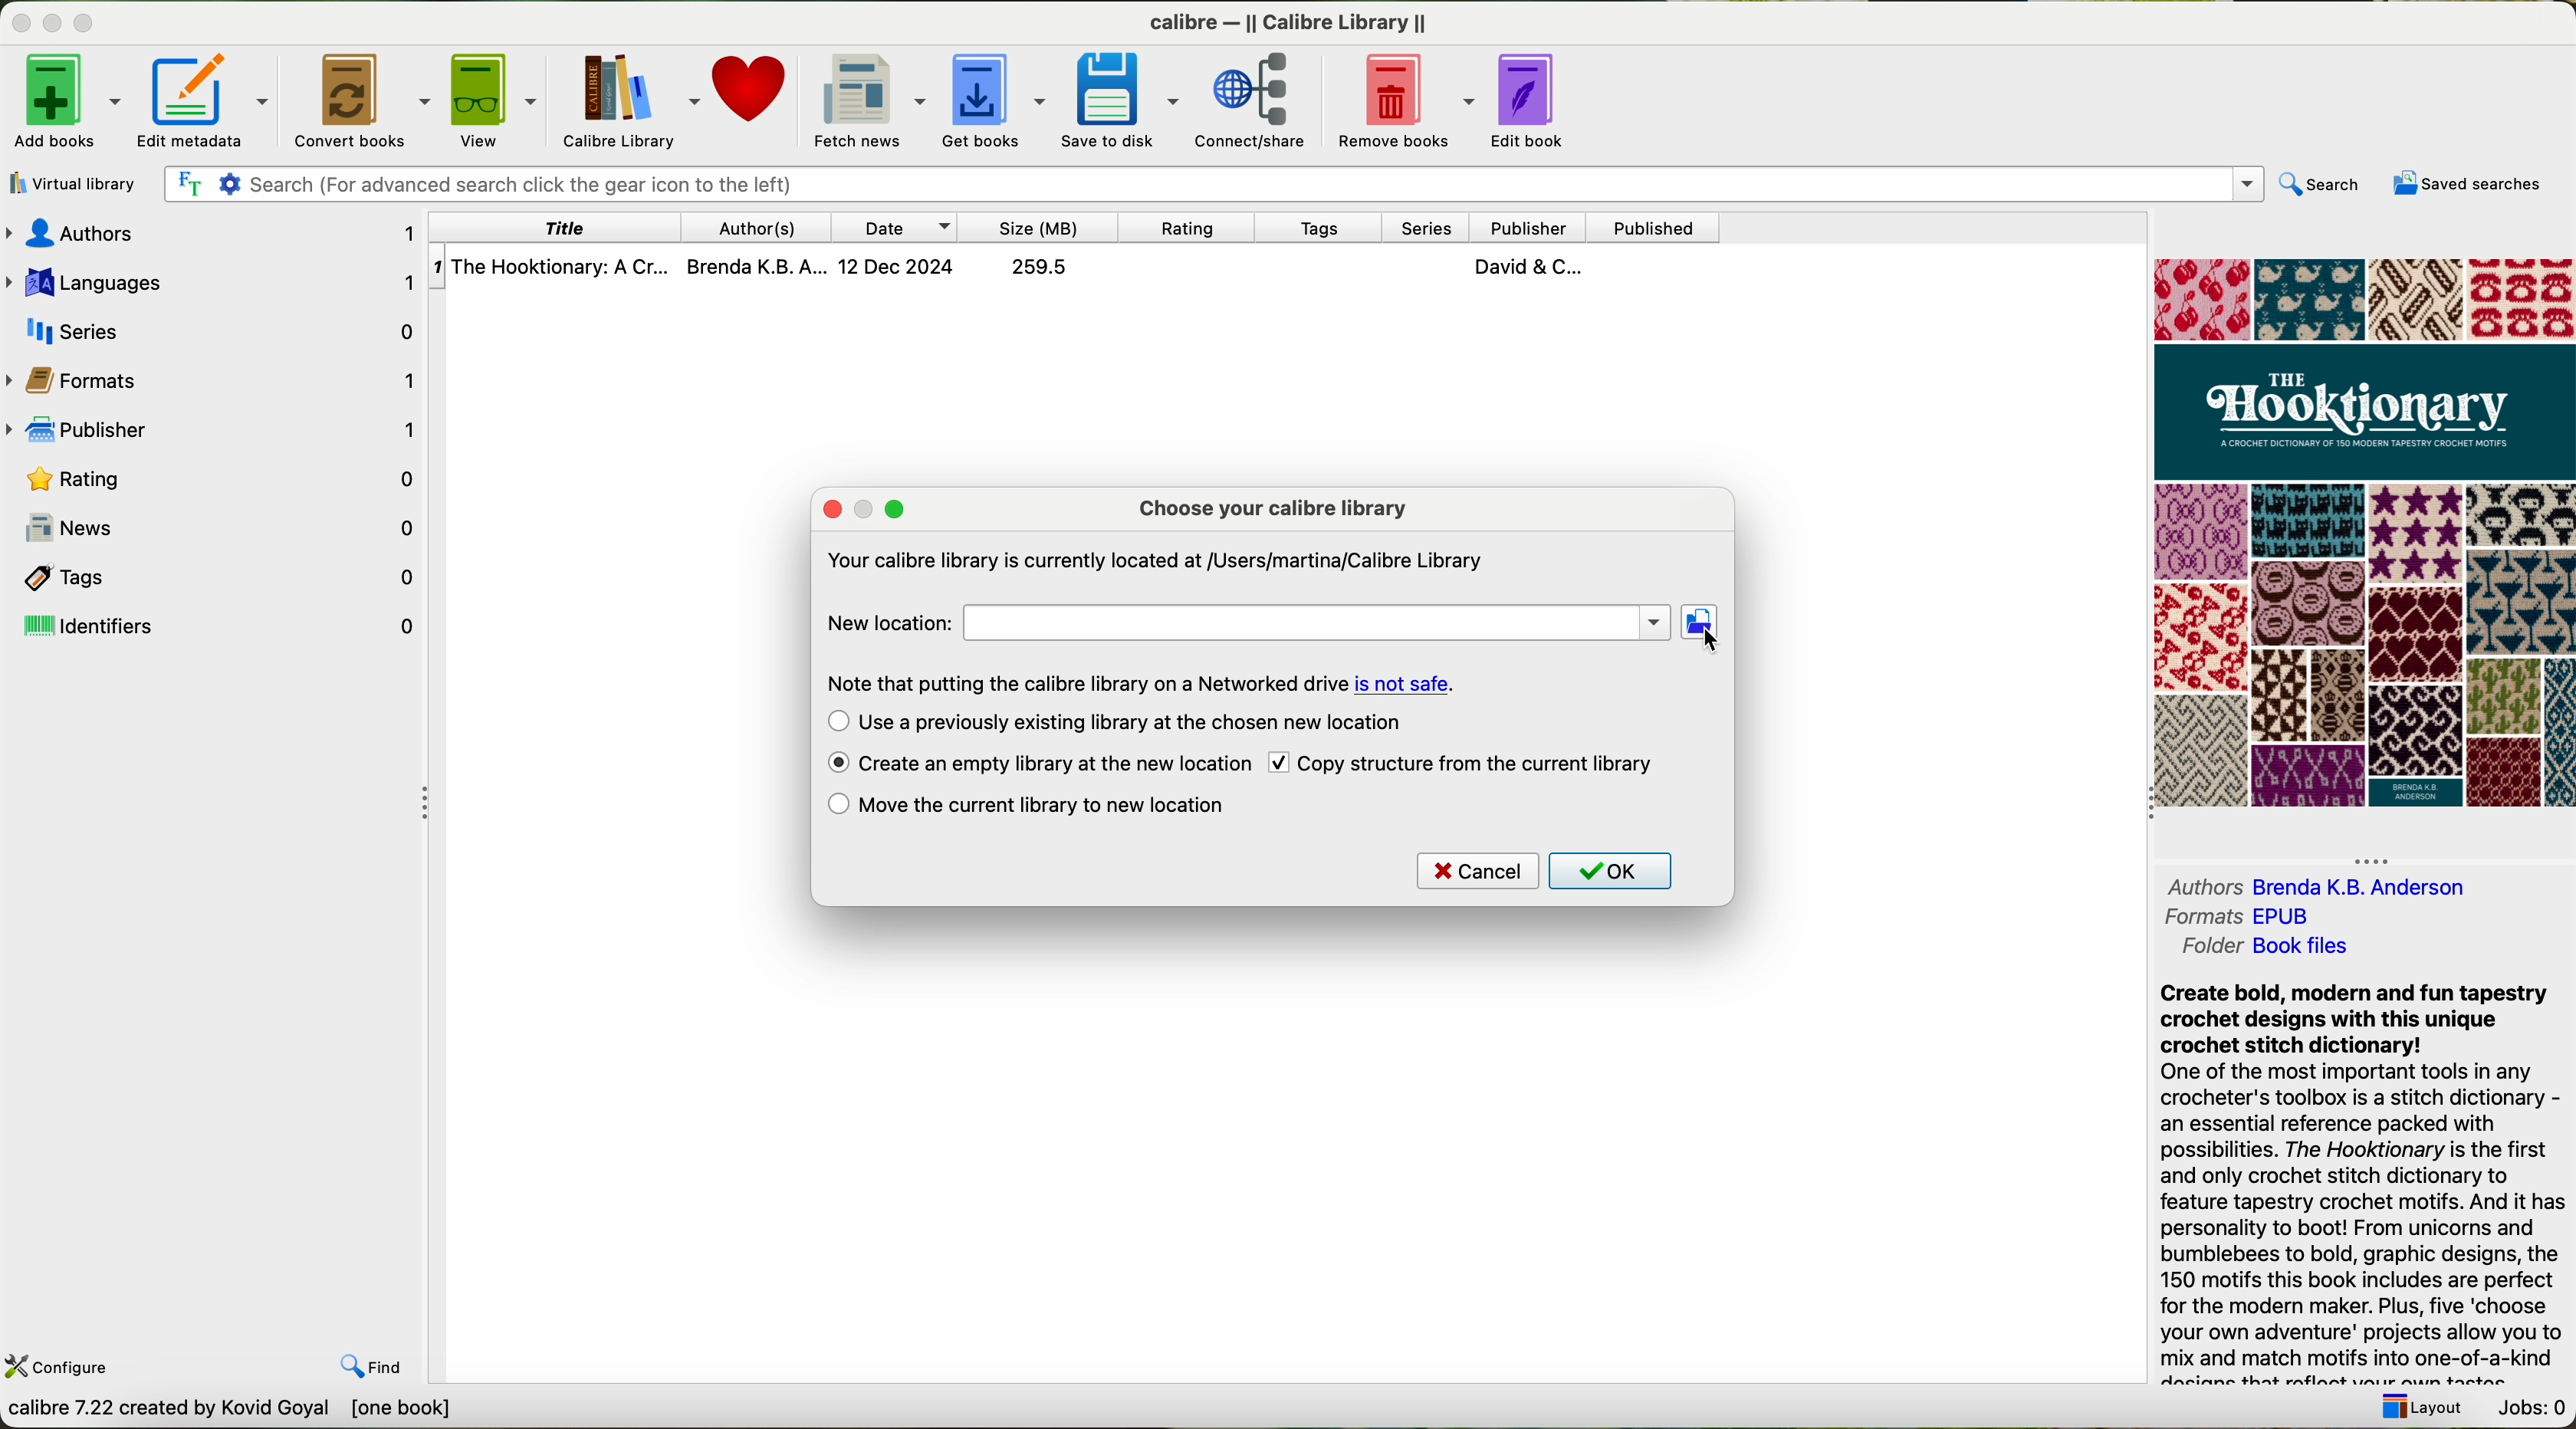 The height and width of the screenshot is (1429, 2576). What do you see at coordinates (2235, 917) in the screenshot?
I see `formats EPUB` at bounding box center [2235, 917].